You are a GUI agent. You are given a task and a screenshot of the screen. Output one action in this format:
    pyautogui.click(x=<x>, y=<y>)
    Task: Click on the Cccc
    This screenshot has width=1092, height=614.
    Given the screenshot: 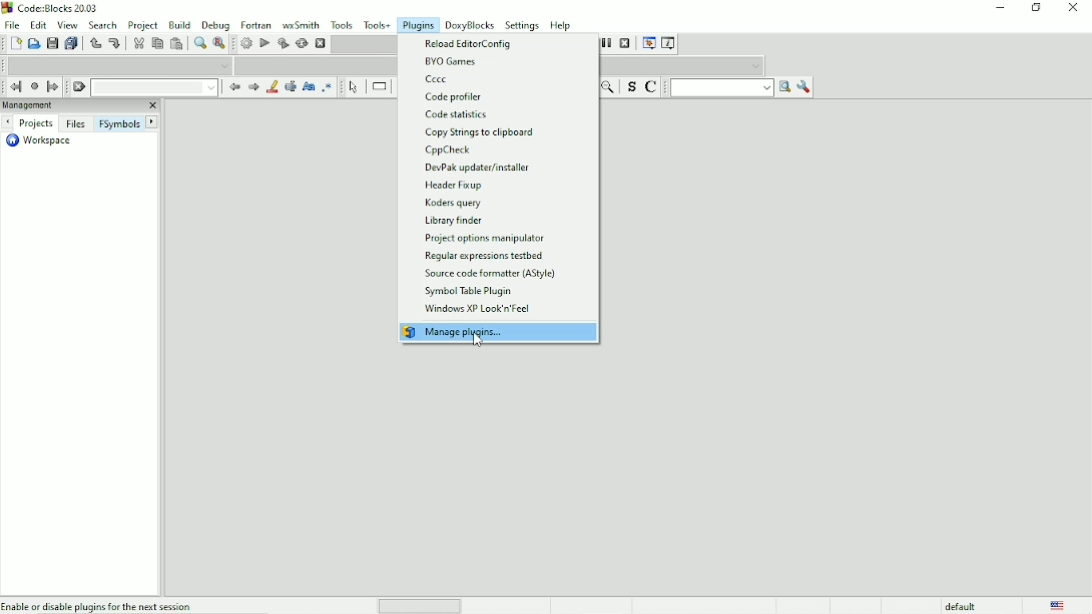 What is the action you would take?
    pyautogui.click(x=438, y=80)
    